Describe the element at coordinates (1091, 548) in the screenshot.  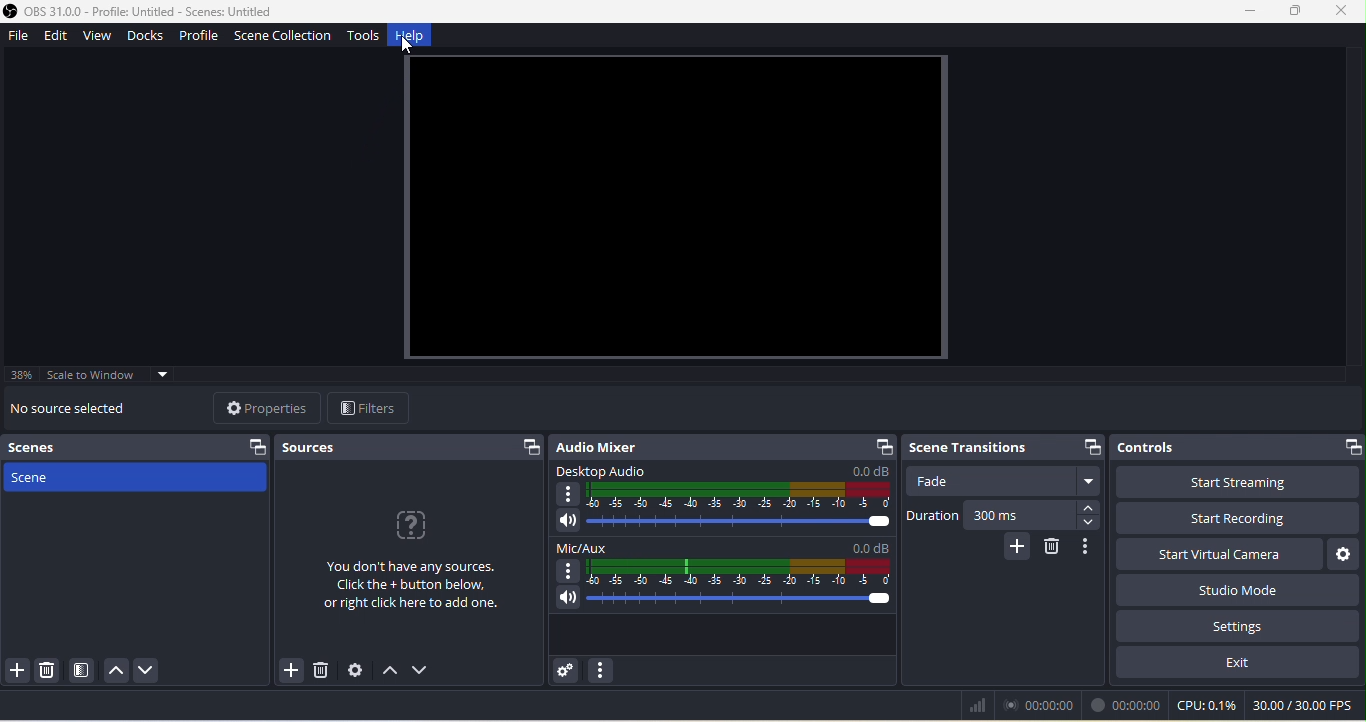
I see `transition properties` at that location.